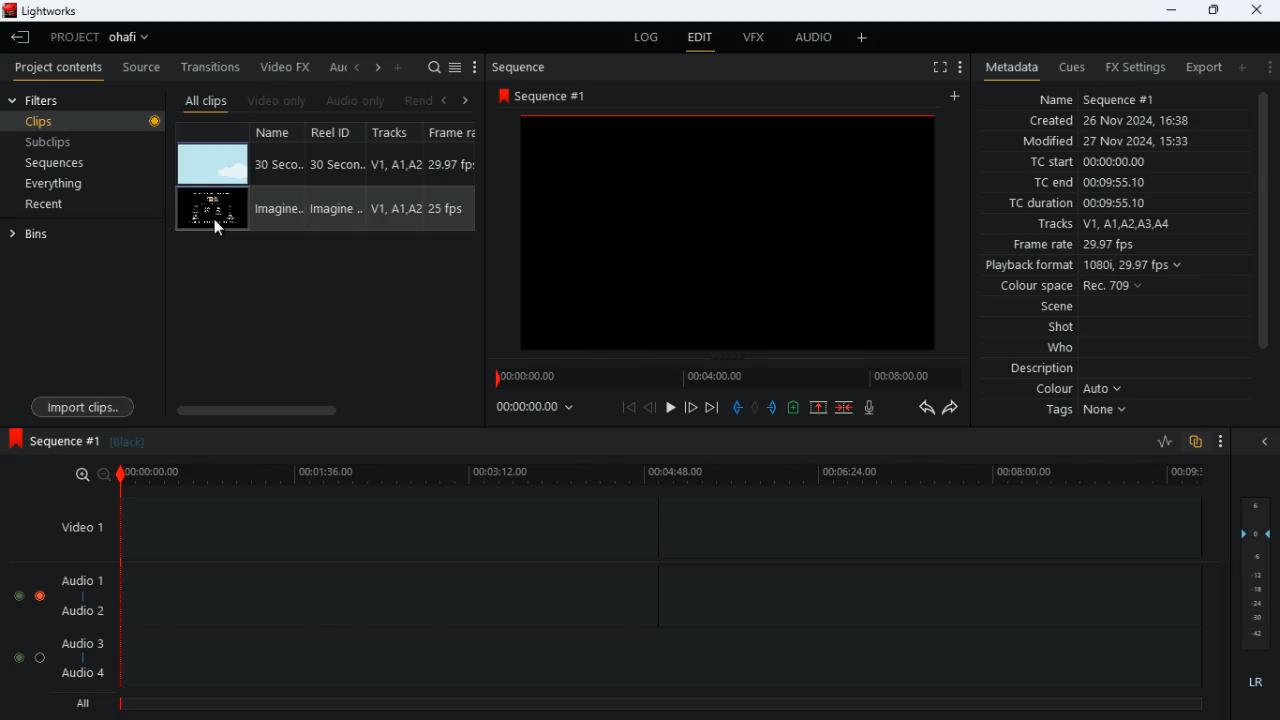 Image resolution: width=1280 pixels, height=720 pixels. Describe the element at coordinates (702, 39) in the screenshot. I see `edit` at that location.